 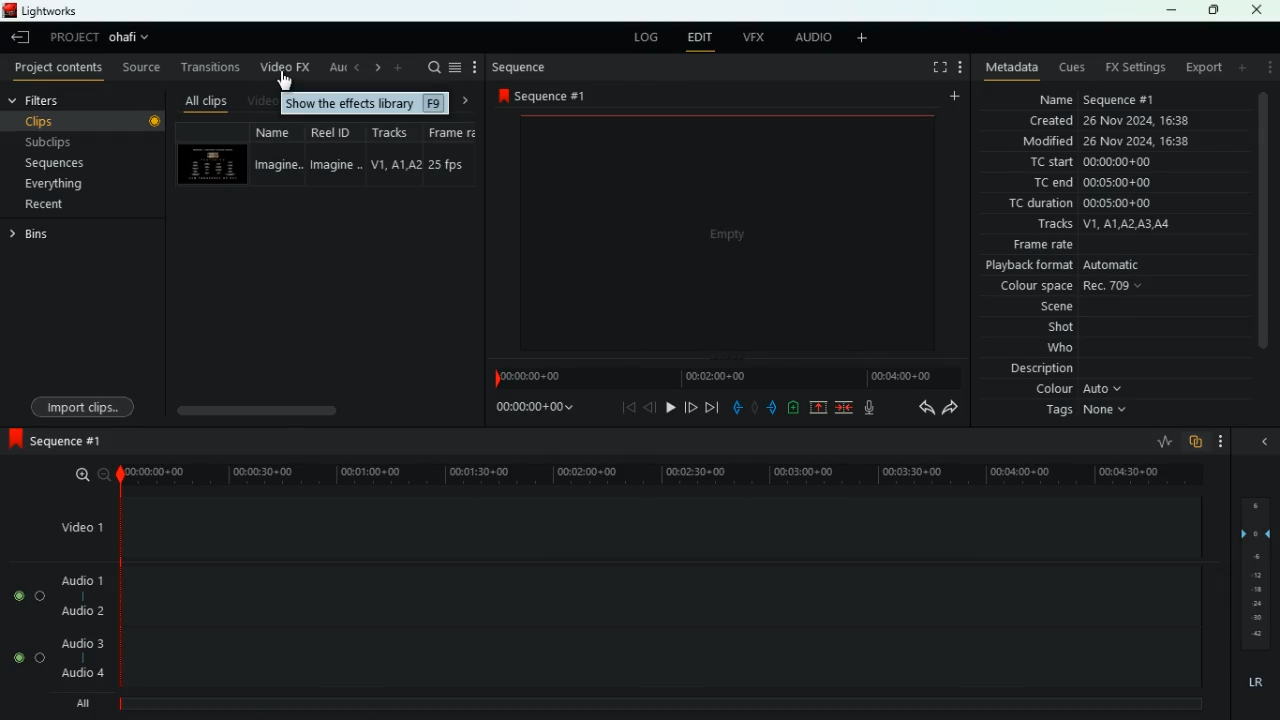 What do you see at coordinates (83, 580) in the screenshot?
I see `audio 1` at bounding box center [83, 580].